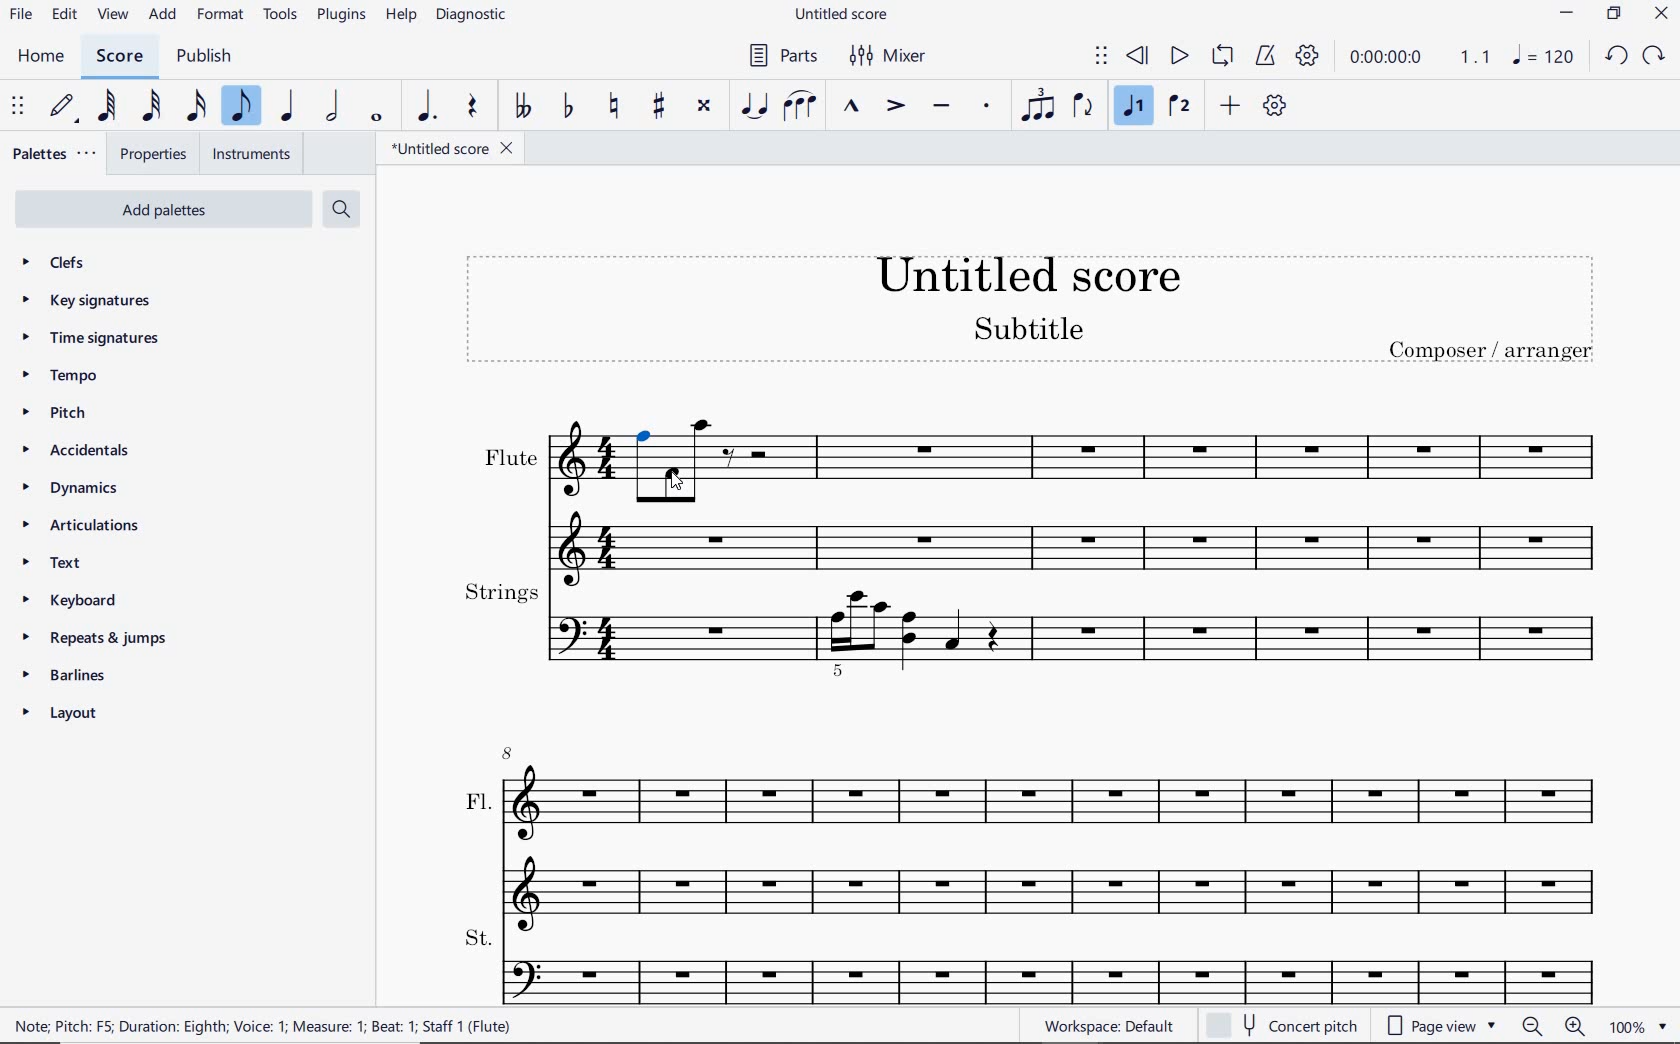 This screenshot has height=1044, width=1680. Describe the element at coordinates (1054, 832) in the screenshot. I see `fl.` at that location.